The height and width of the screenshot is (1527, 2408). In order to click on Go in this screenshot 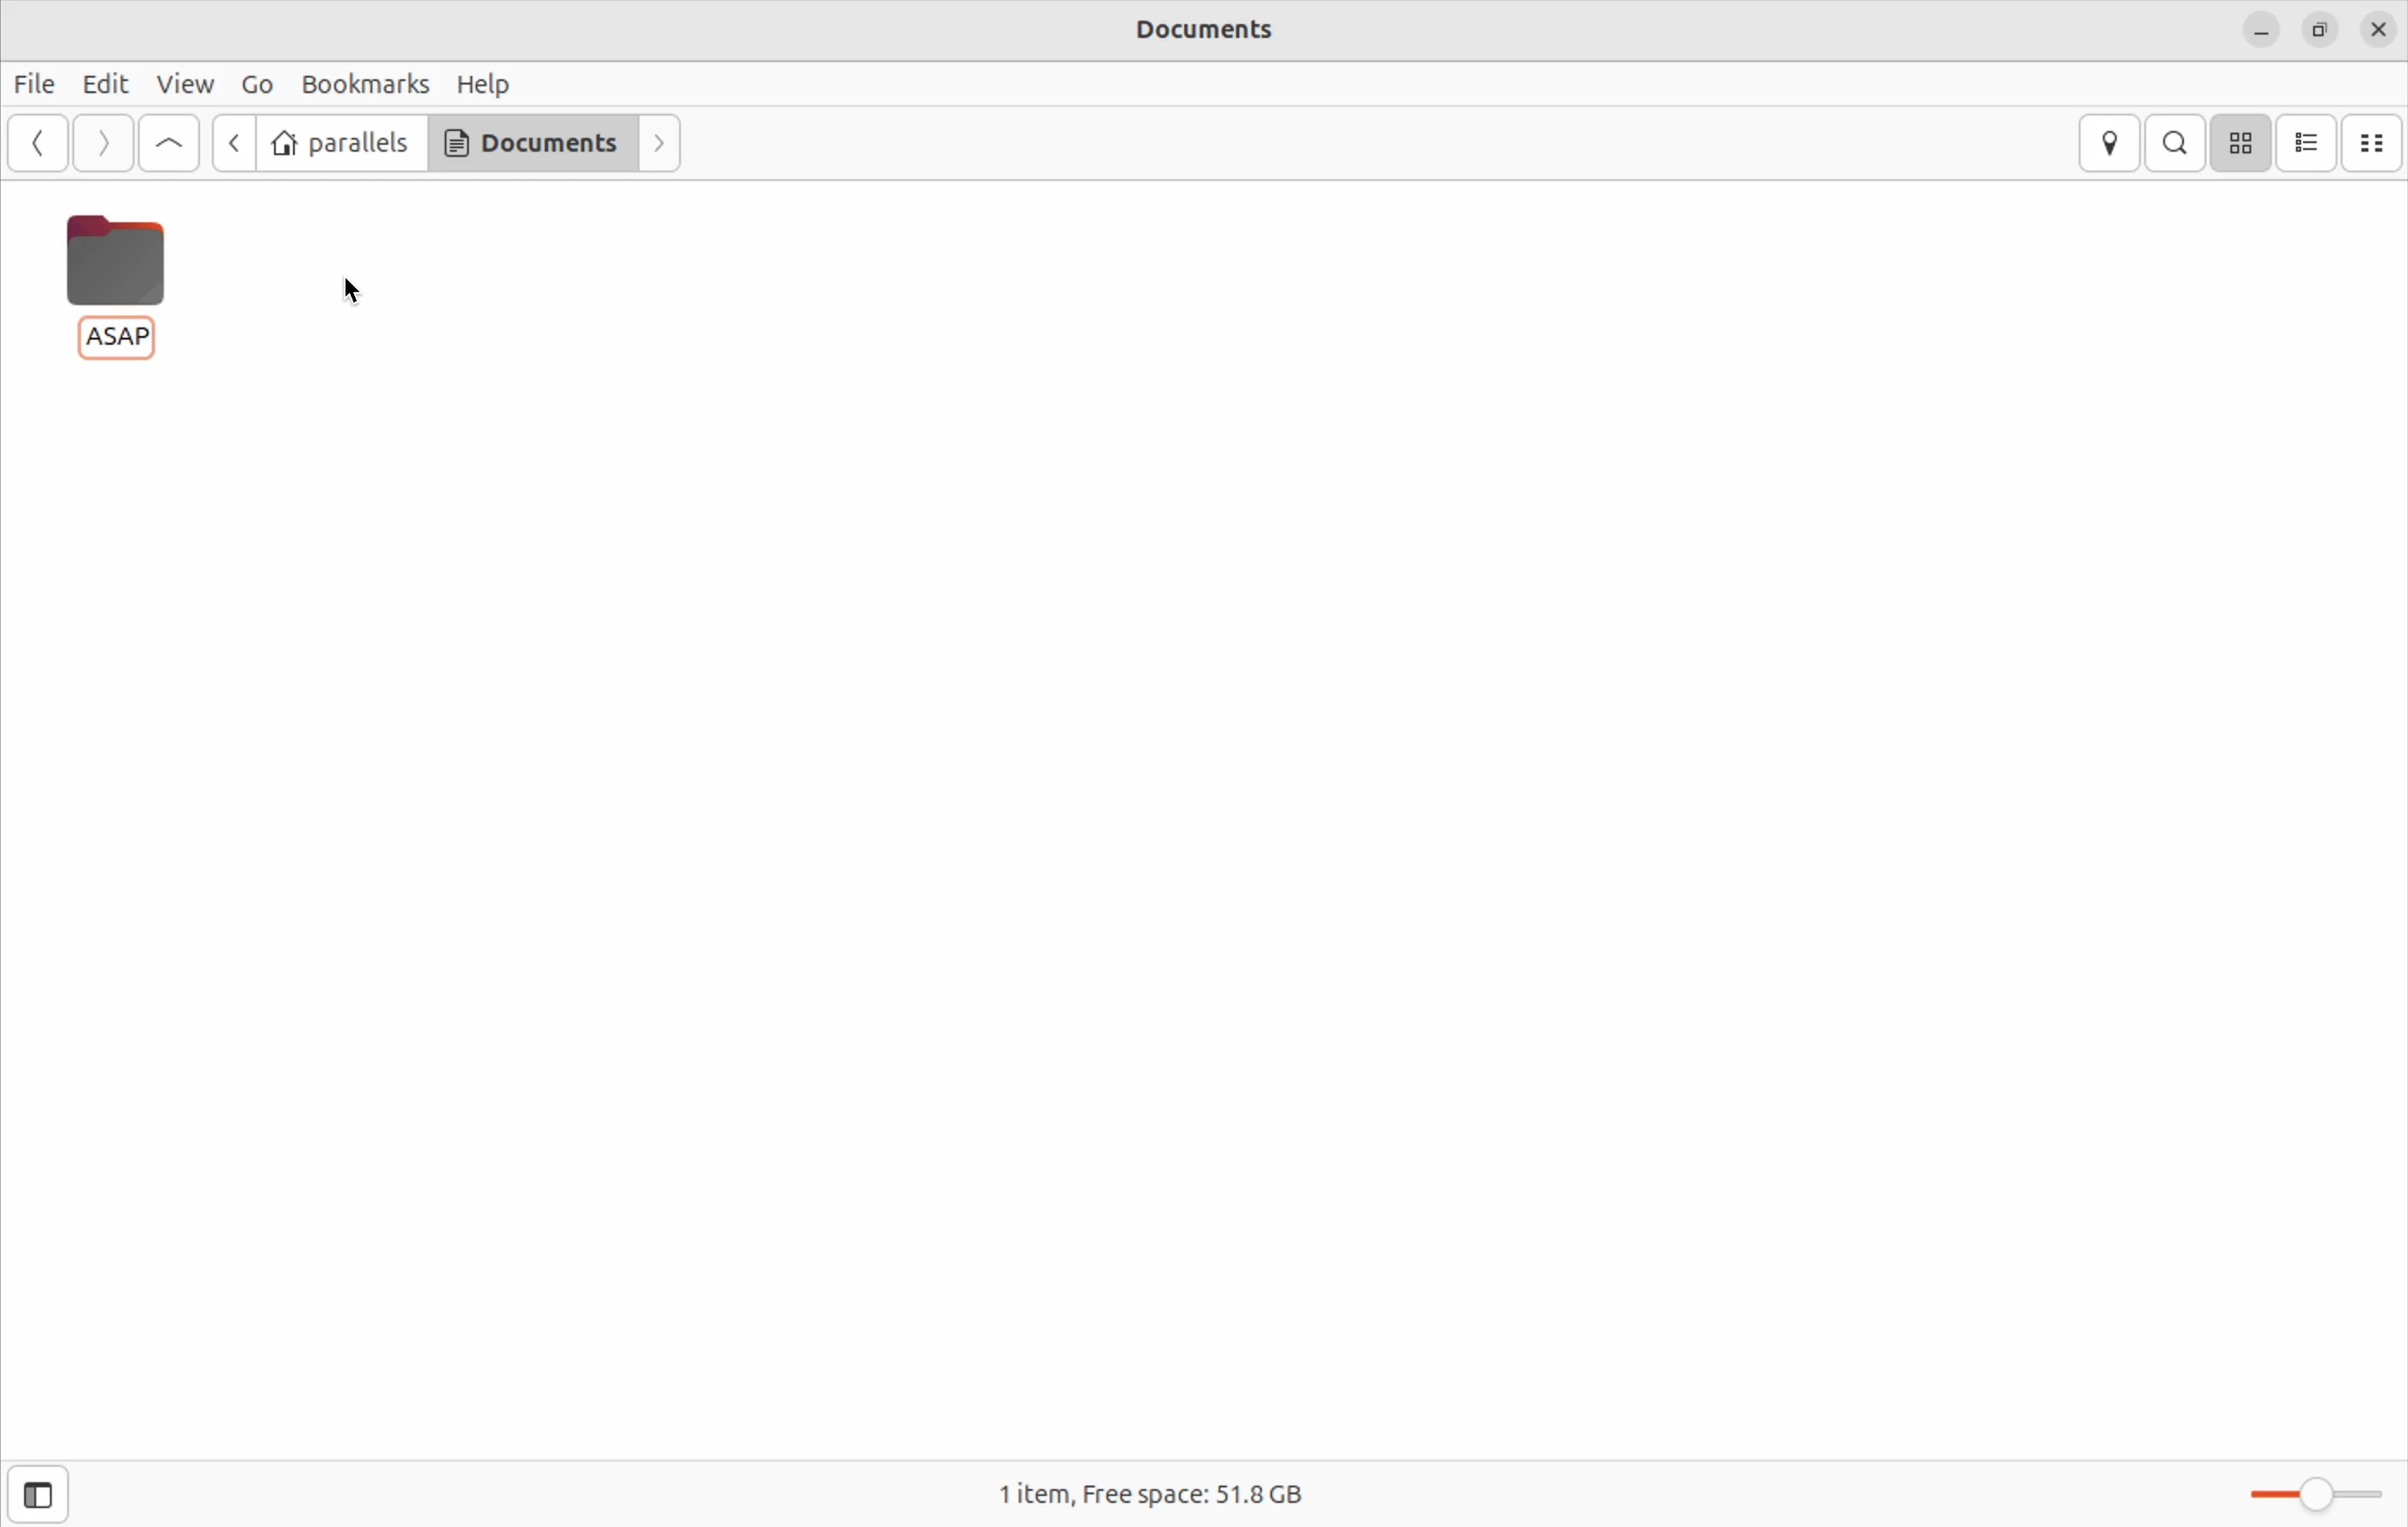, I will do `click(255, 84)`.